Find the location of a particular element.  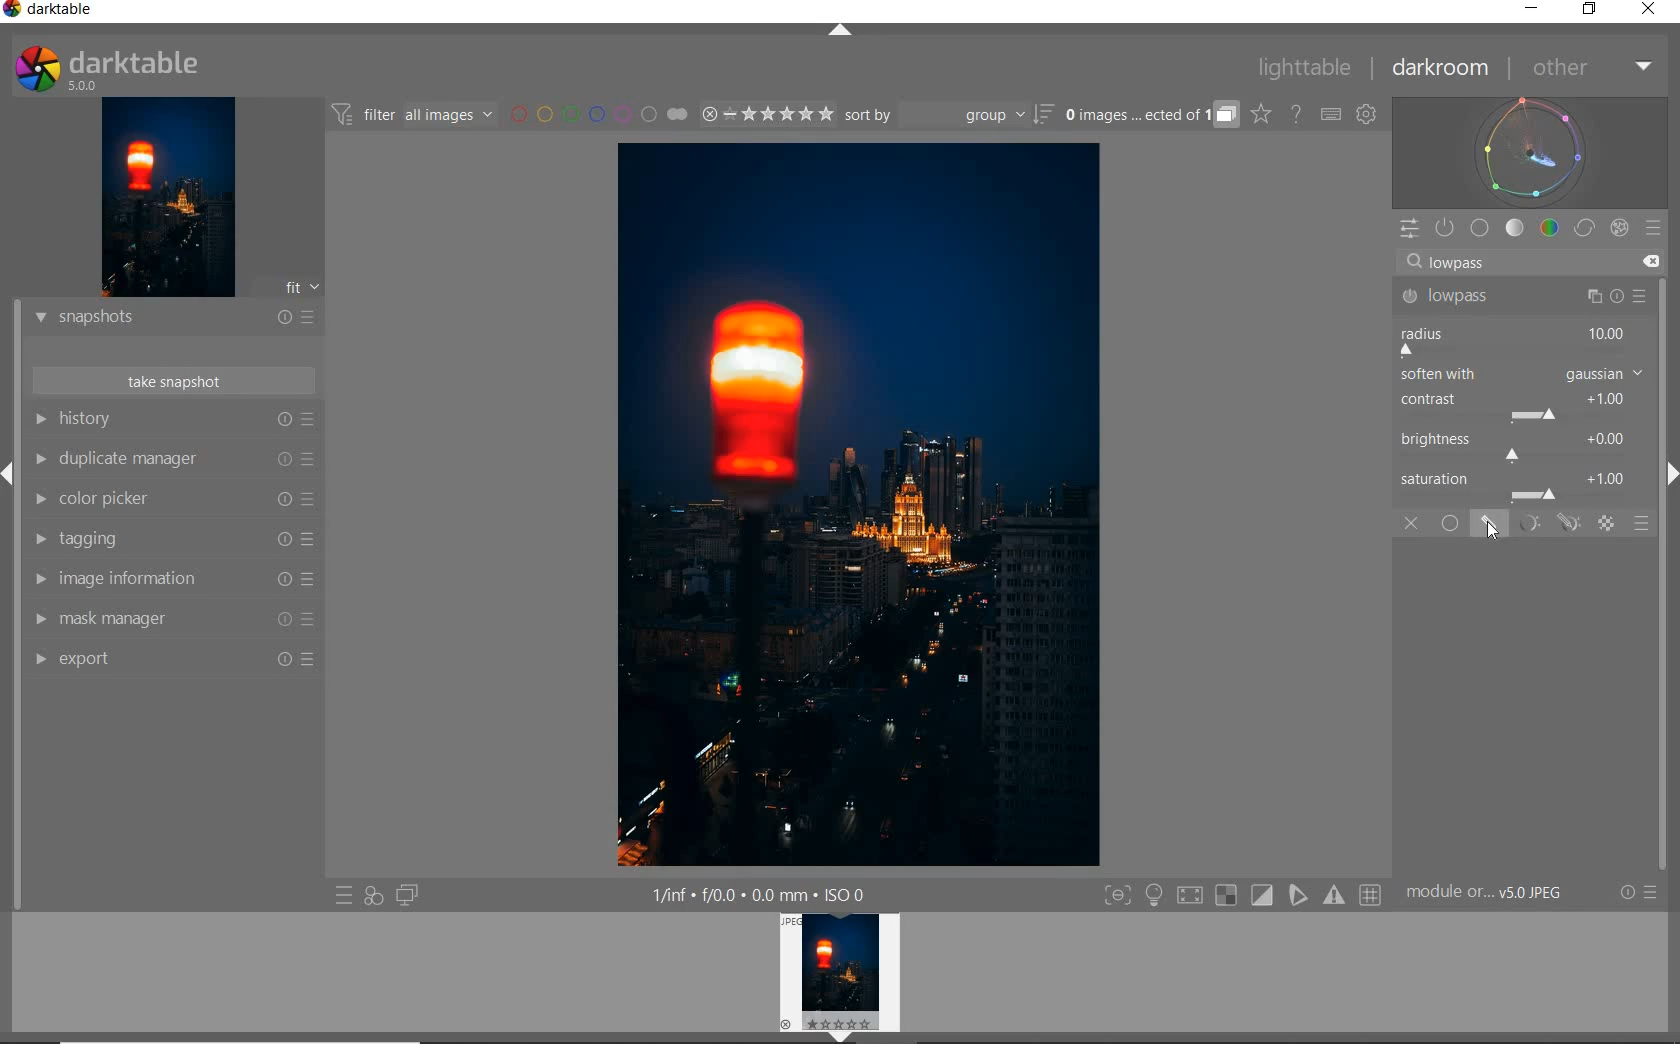

SORT is located at coordinates (947, 117).